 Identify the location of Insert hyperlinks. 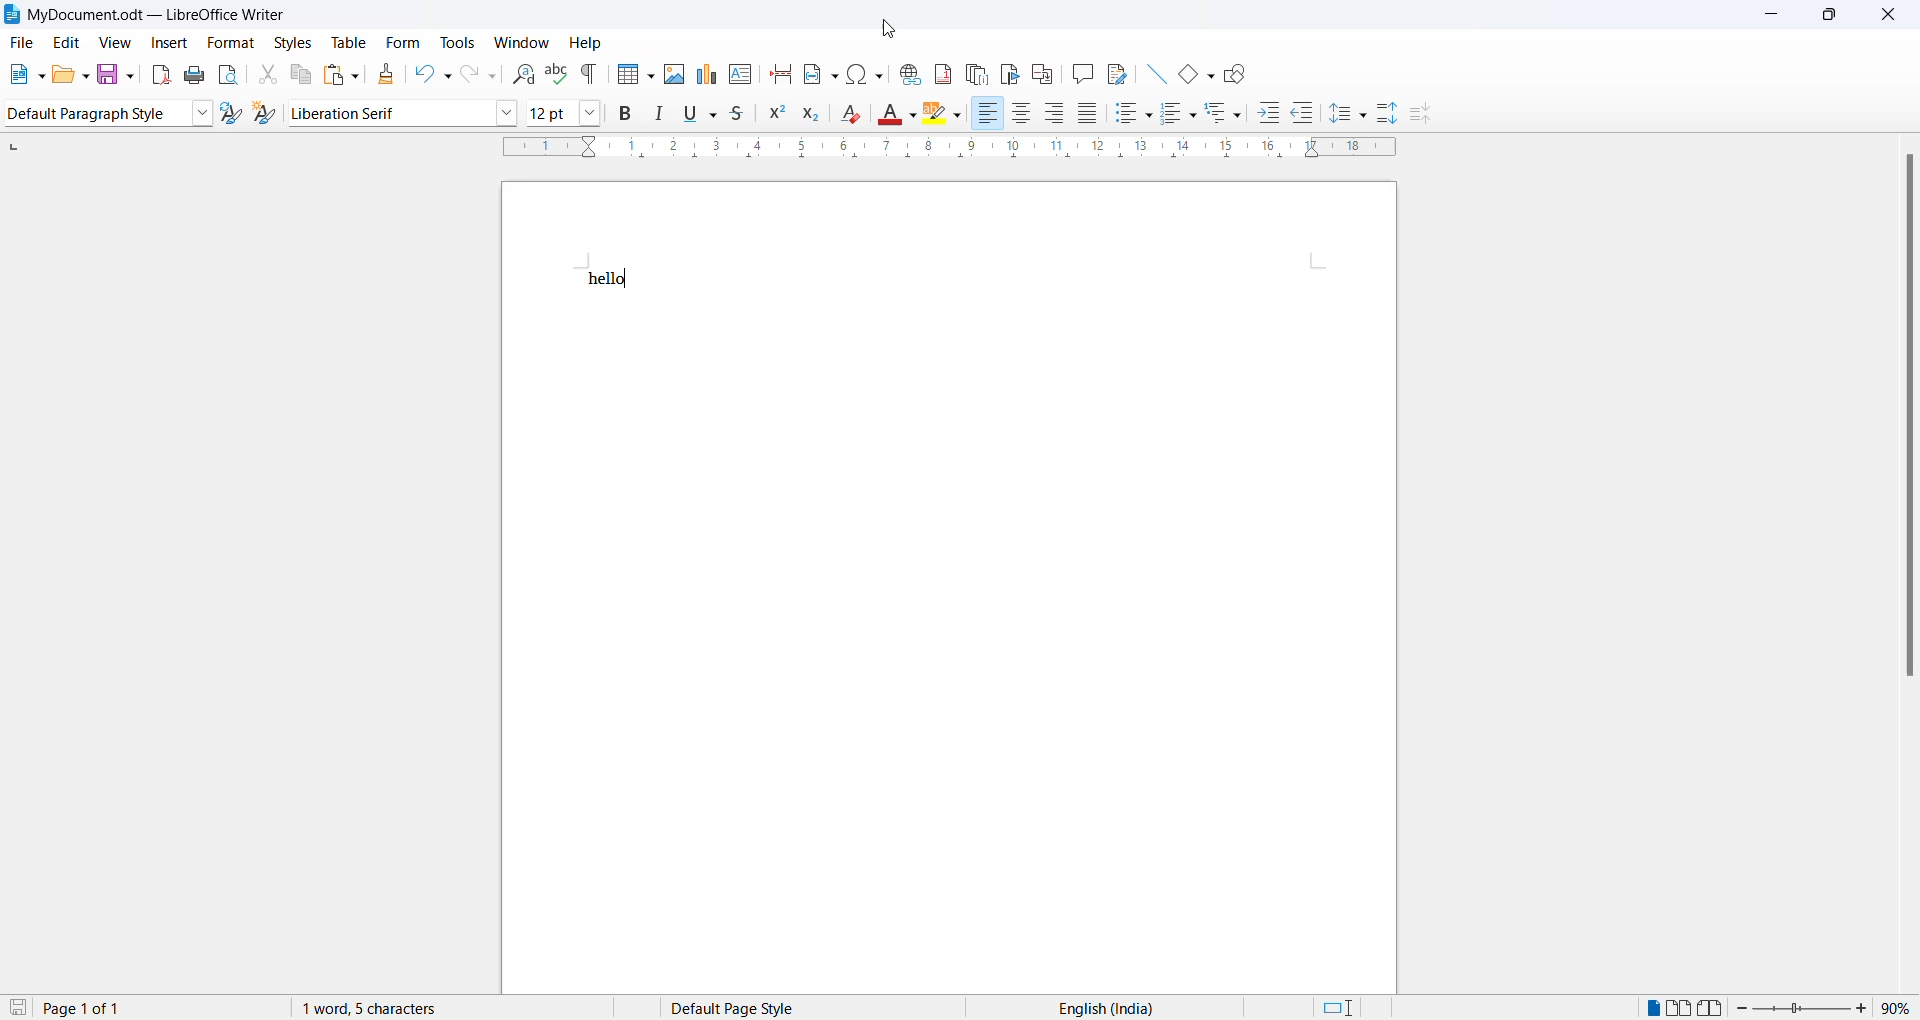
(907, 73).